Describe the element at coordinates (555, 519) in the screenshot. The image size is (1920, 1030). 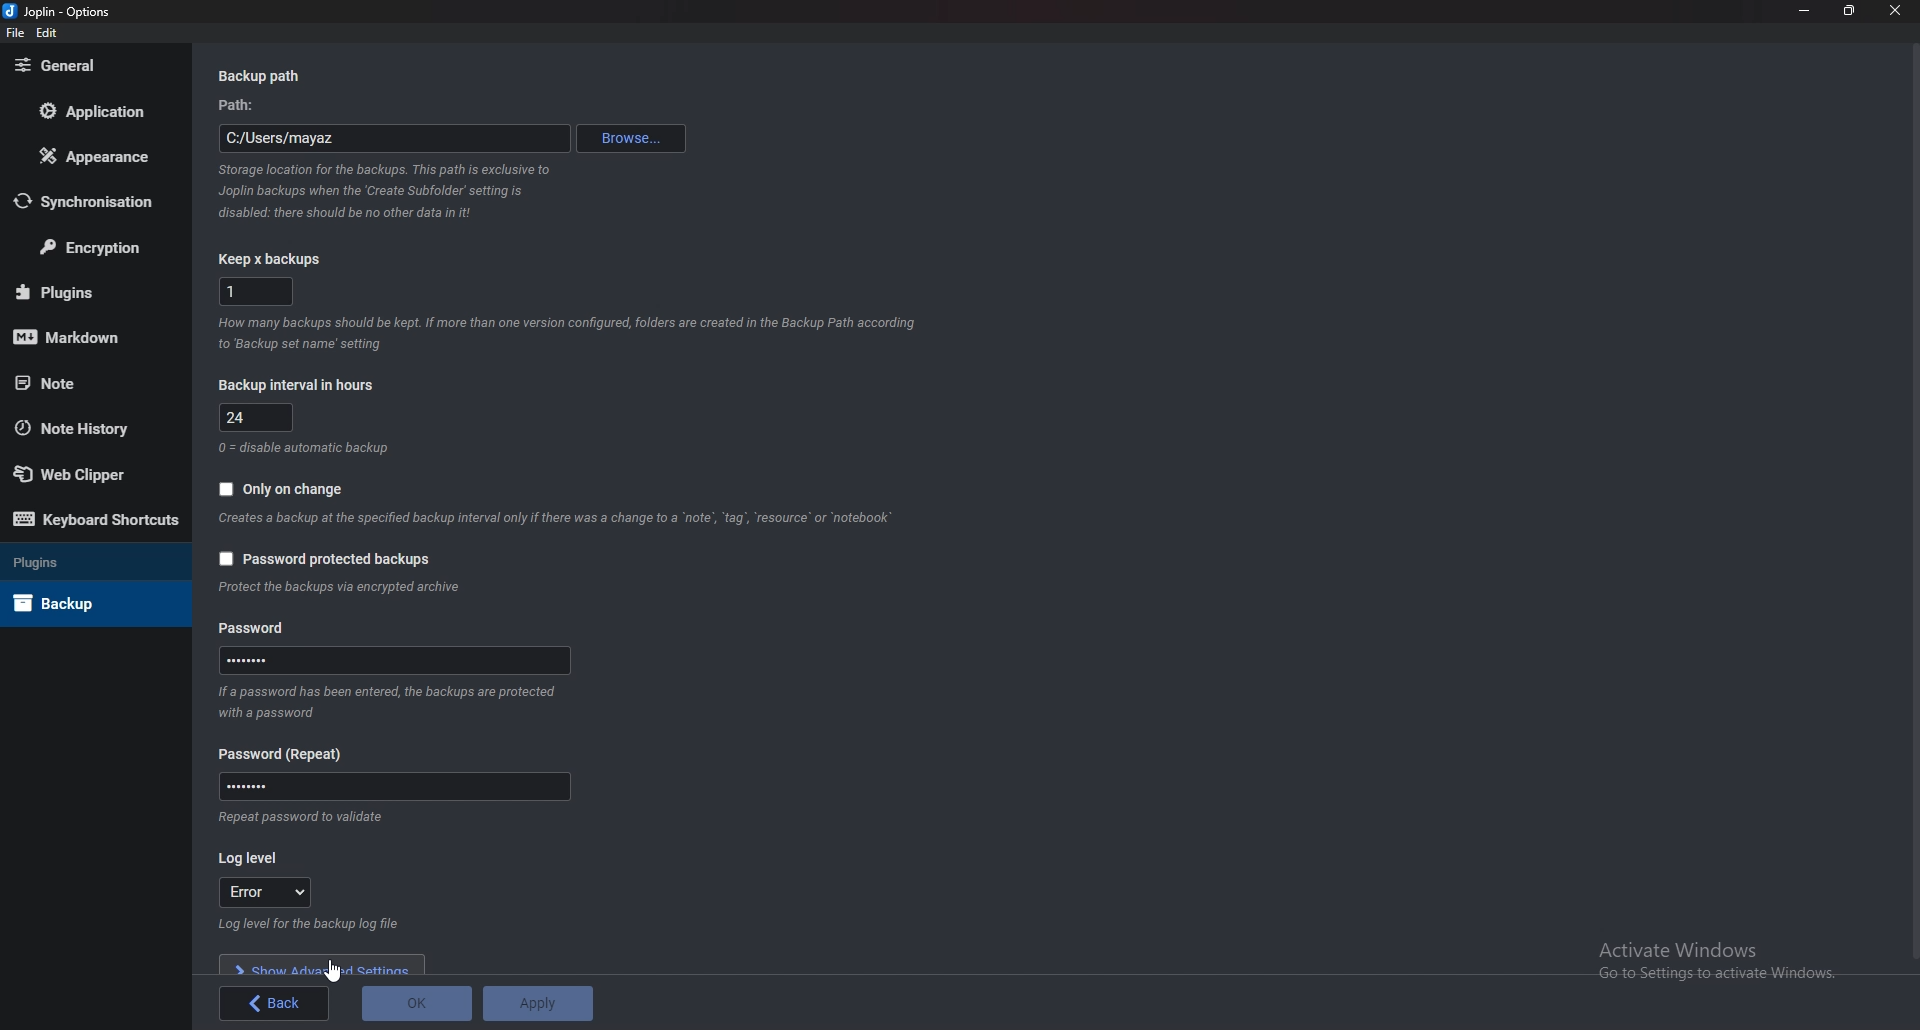
I see `Info on backup on change` at that location.